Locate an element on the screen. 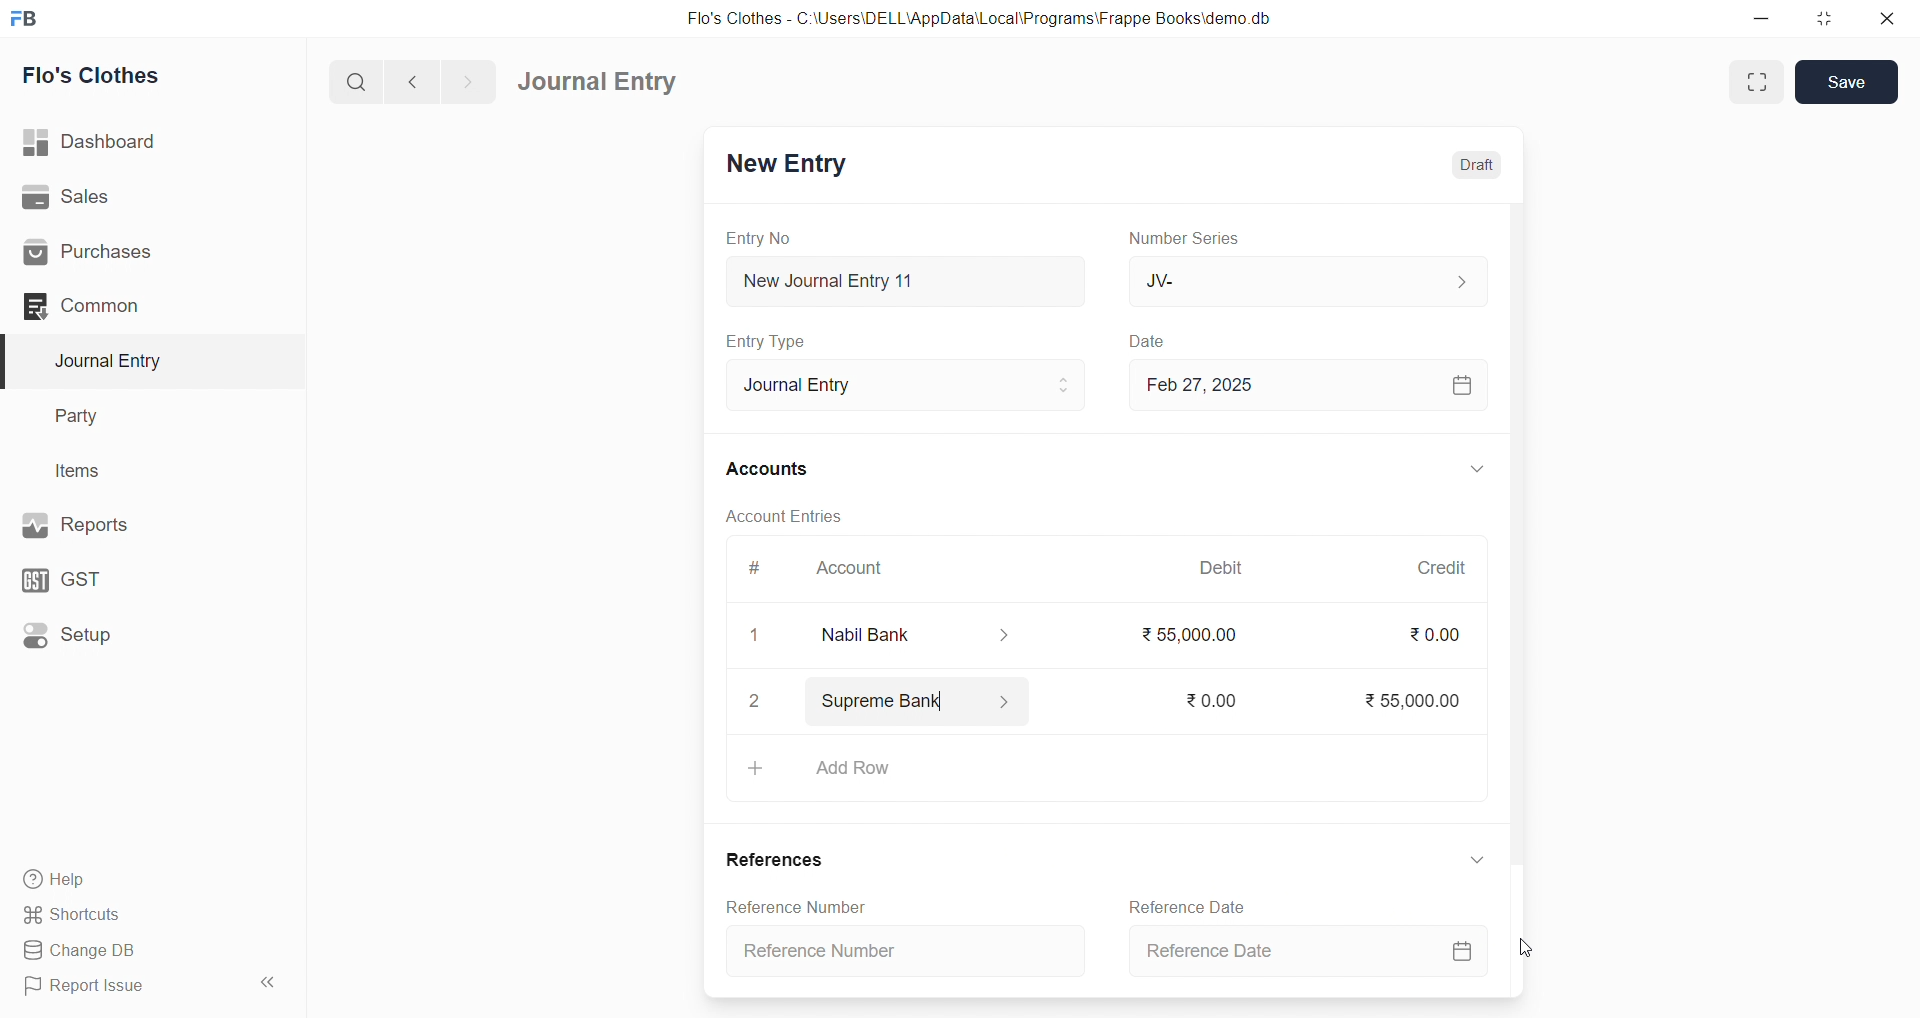  Accounts is located at coordinates (768, 470).